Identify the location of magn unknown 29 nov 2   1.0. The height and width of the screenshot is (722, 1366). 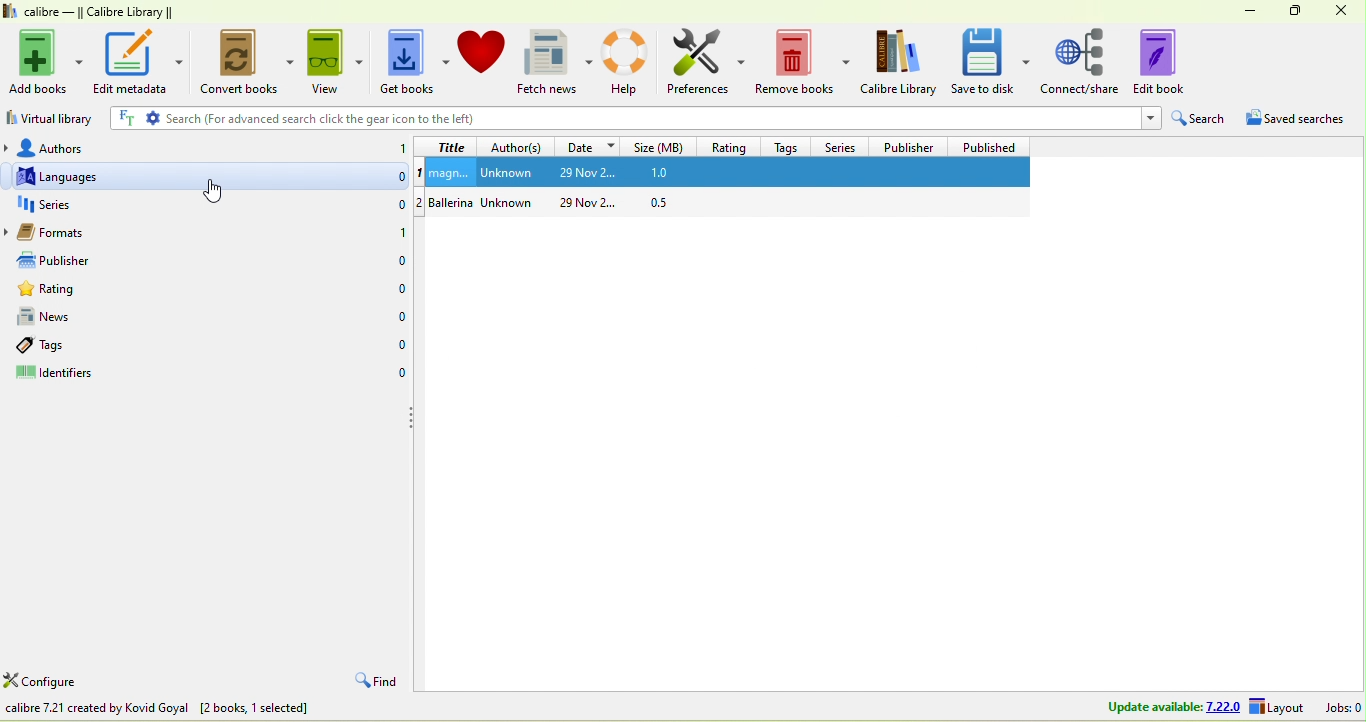
(733, 175).